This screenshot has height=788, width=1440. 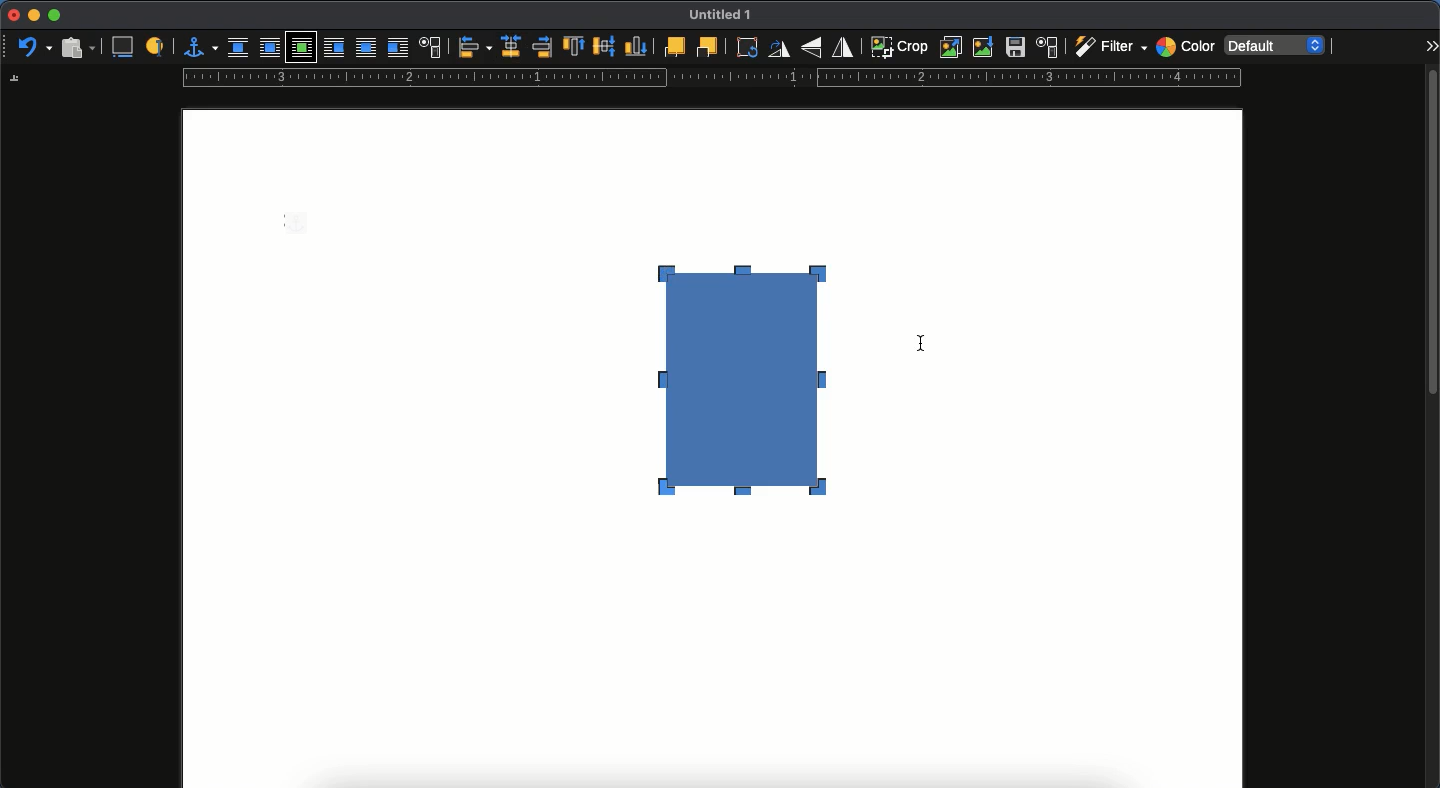 What do you see at coordinates (925, 350) in the screenshot?
I see `click` at bounding box center [925, 350].